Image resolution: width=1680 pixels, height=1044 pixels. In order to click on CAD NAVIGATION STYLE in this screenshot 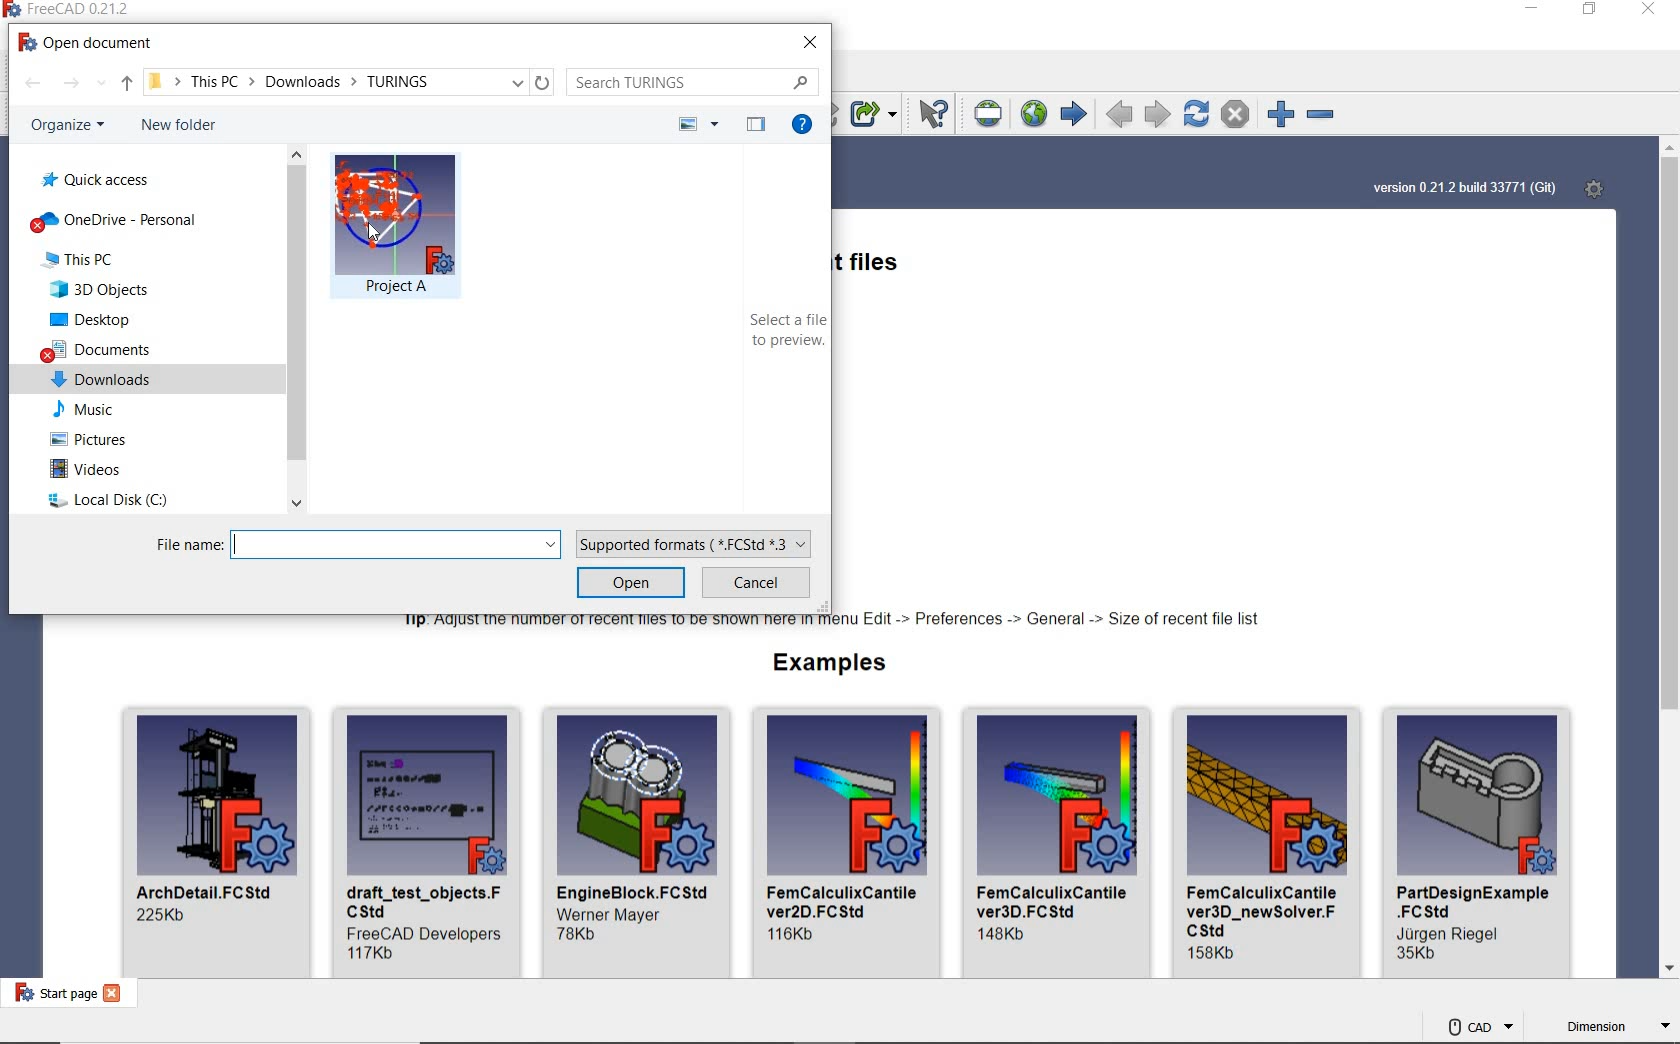, I will do `click(1479, 1026)`.